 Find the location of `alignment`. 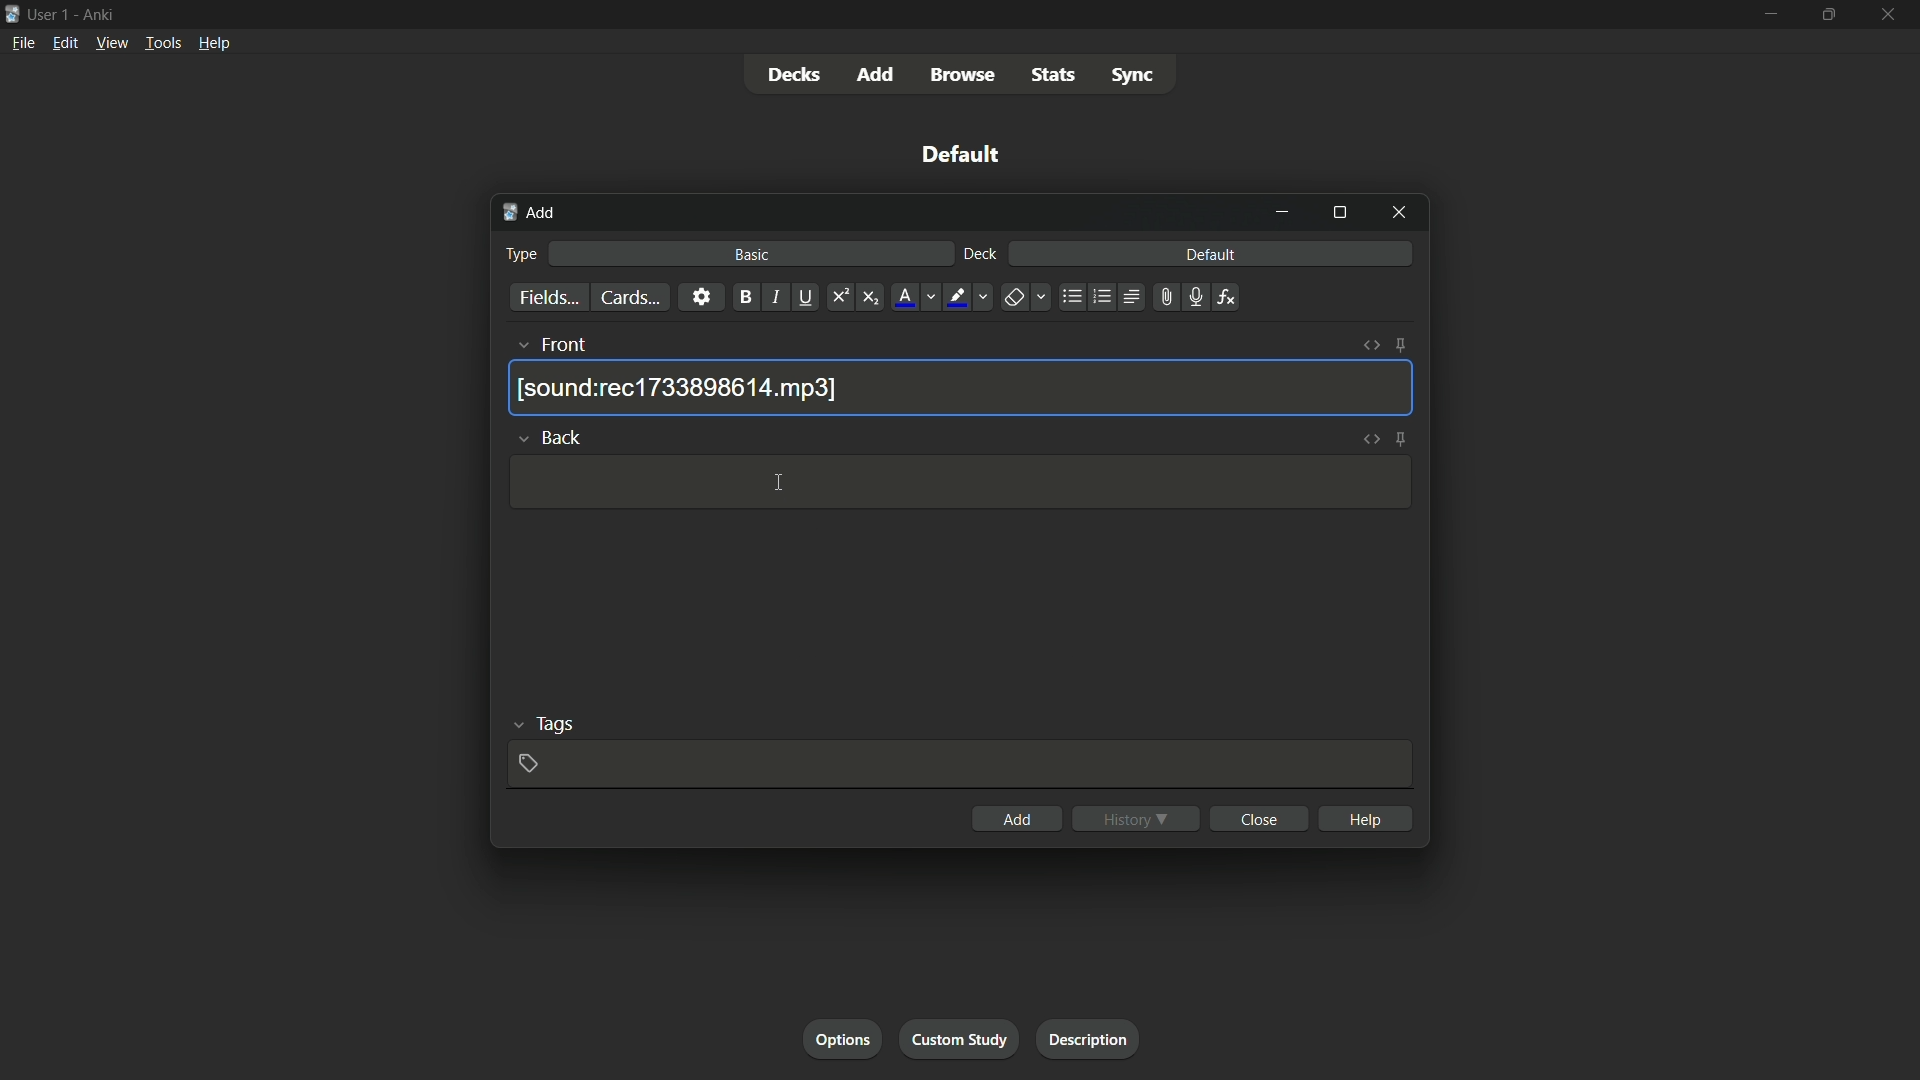

alignment is located at coordinates (1131, 299).